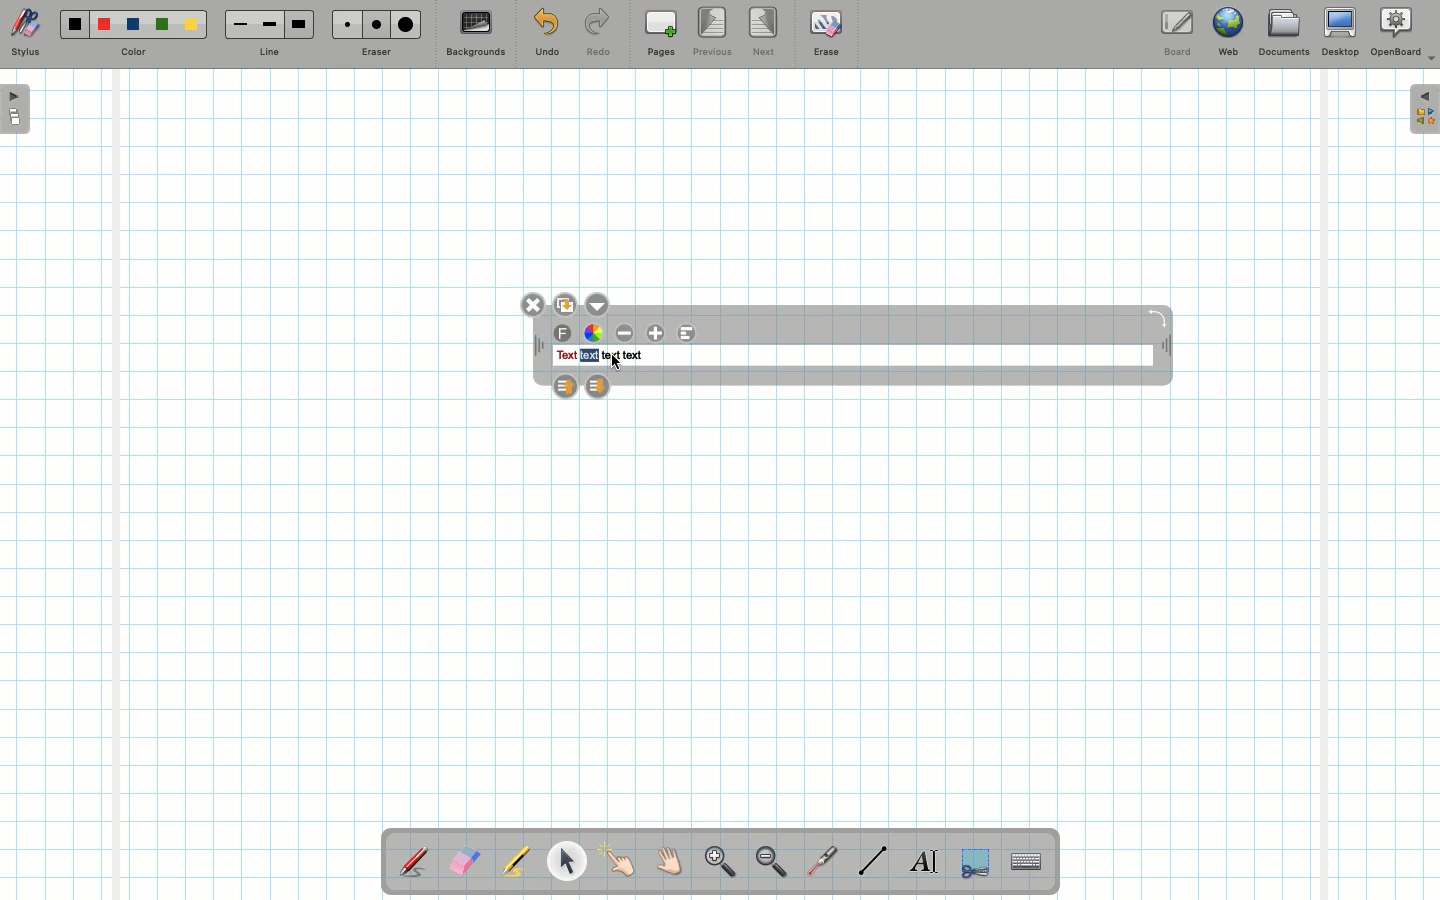 This screenshot has height=900, width=1440. I want to click on Undo, so click(546, 36).